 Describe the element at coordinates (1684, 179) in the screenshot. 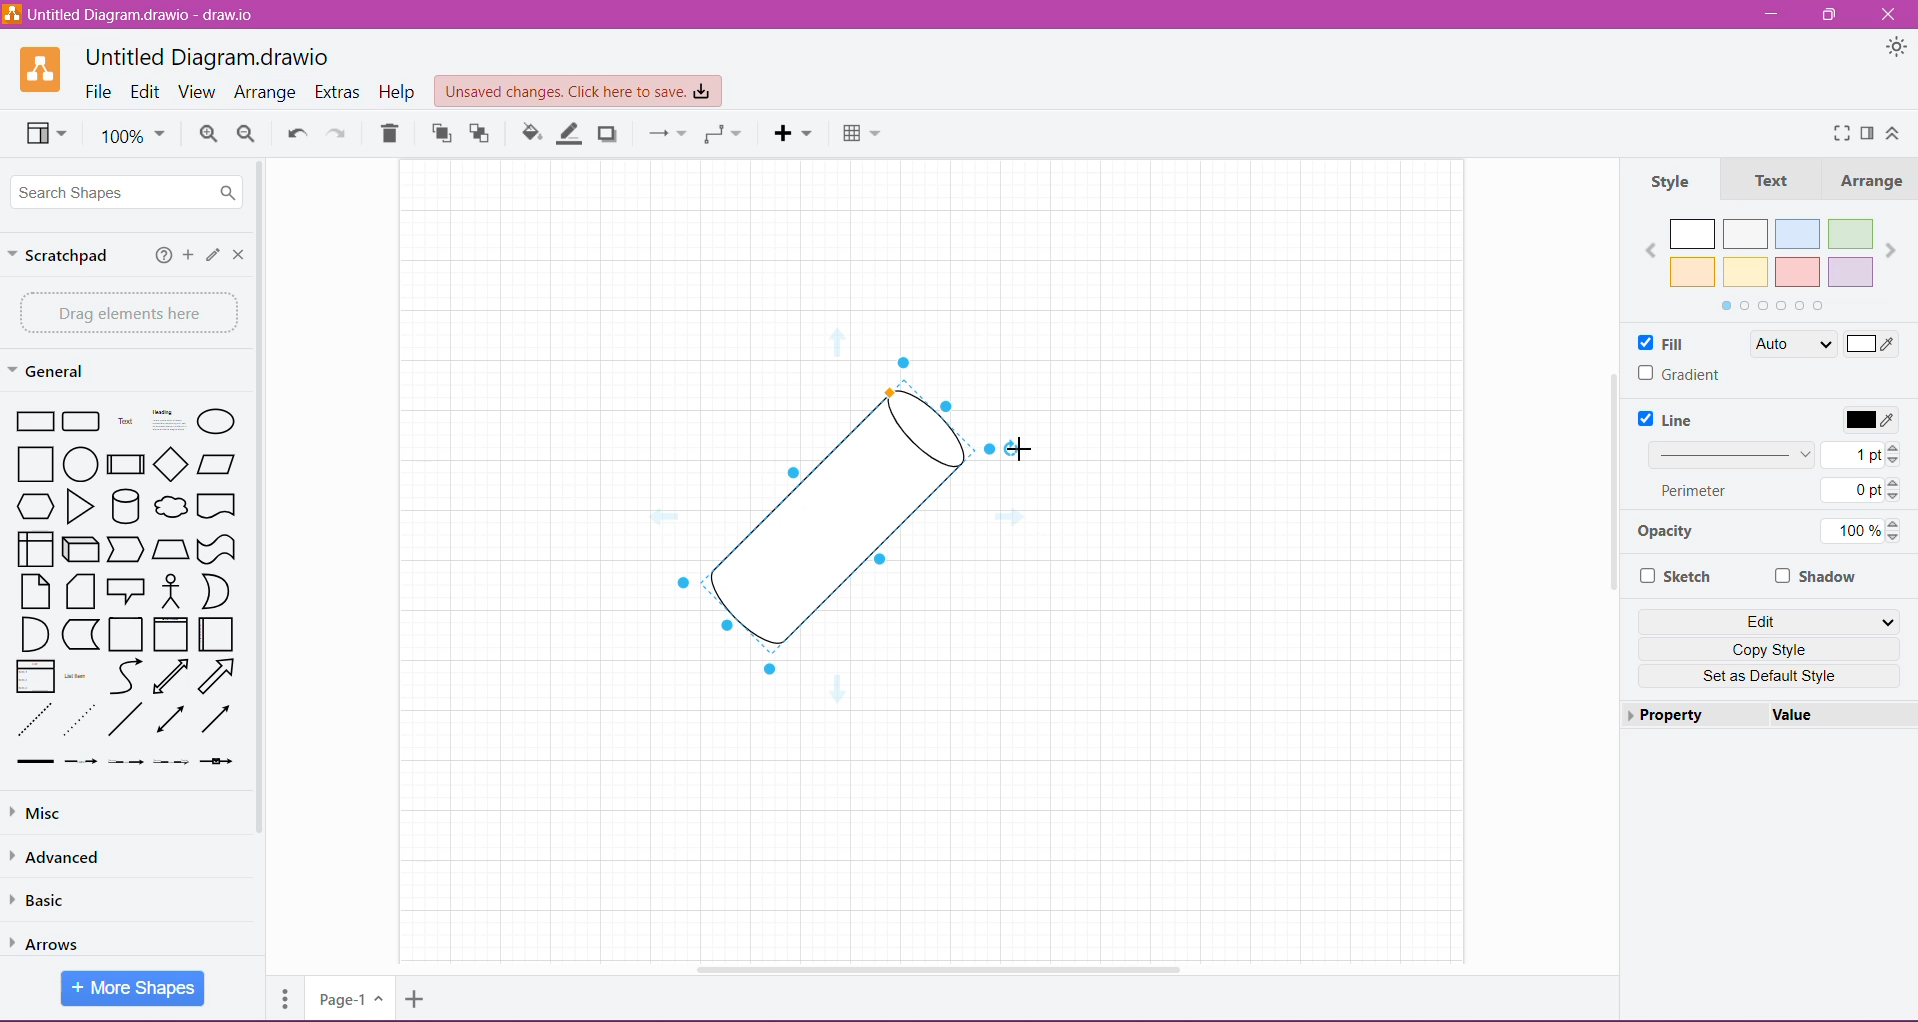

I see `Style` at that location.